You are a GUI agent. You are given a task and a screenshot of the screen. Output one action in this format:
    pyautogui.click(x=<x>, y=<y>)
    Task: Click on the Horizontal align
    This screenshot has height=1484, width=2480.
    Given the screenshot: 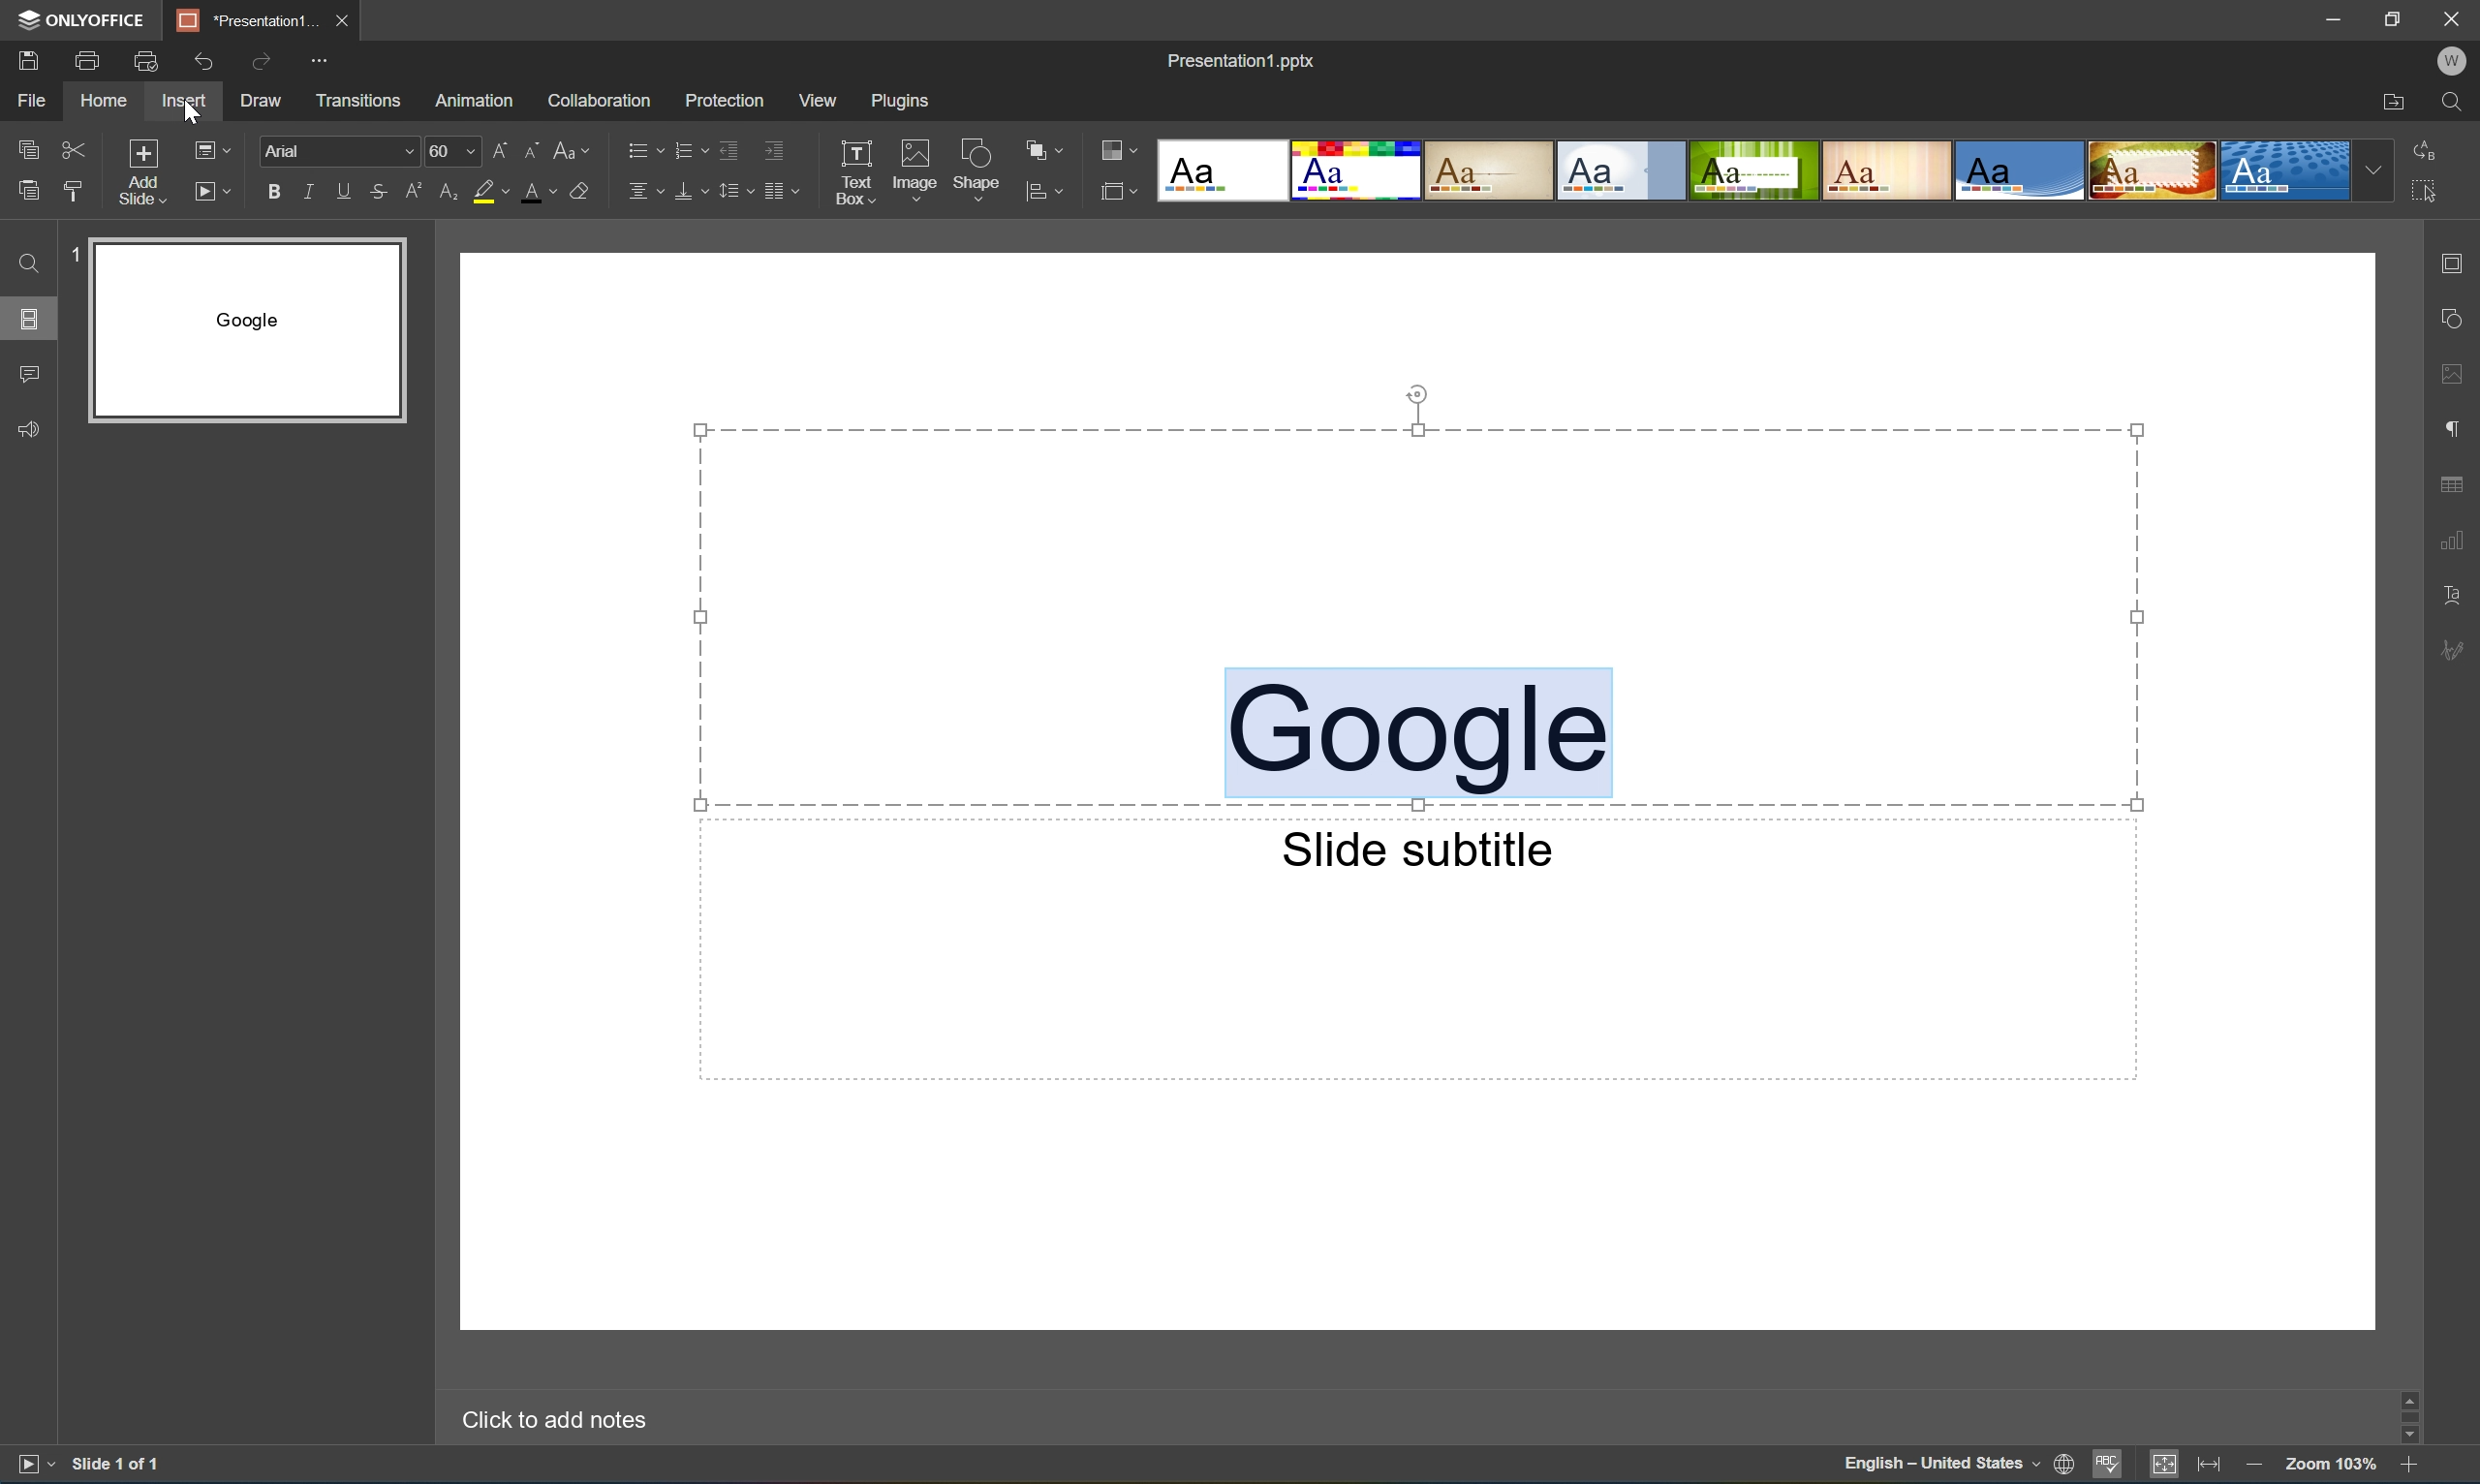 What is the action you would take?
    pyautogui.click(x=647, y=194)
    